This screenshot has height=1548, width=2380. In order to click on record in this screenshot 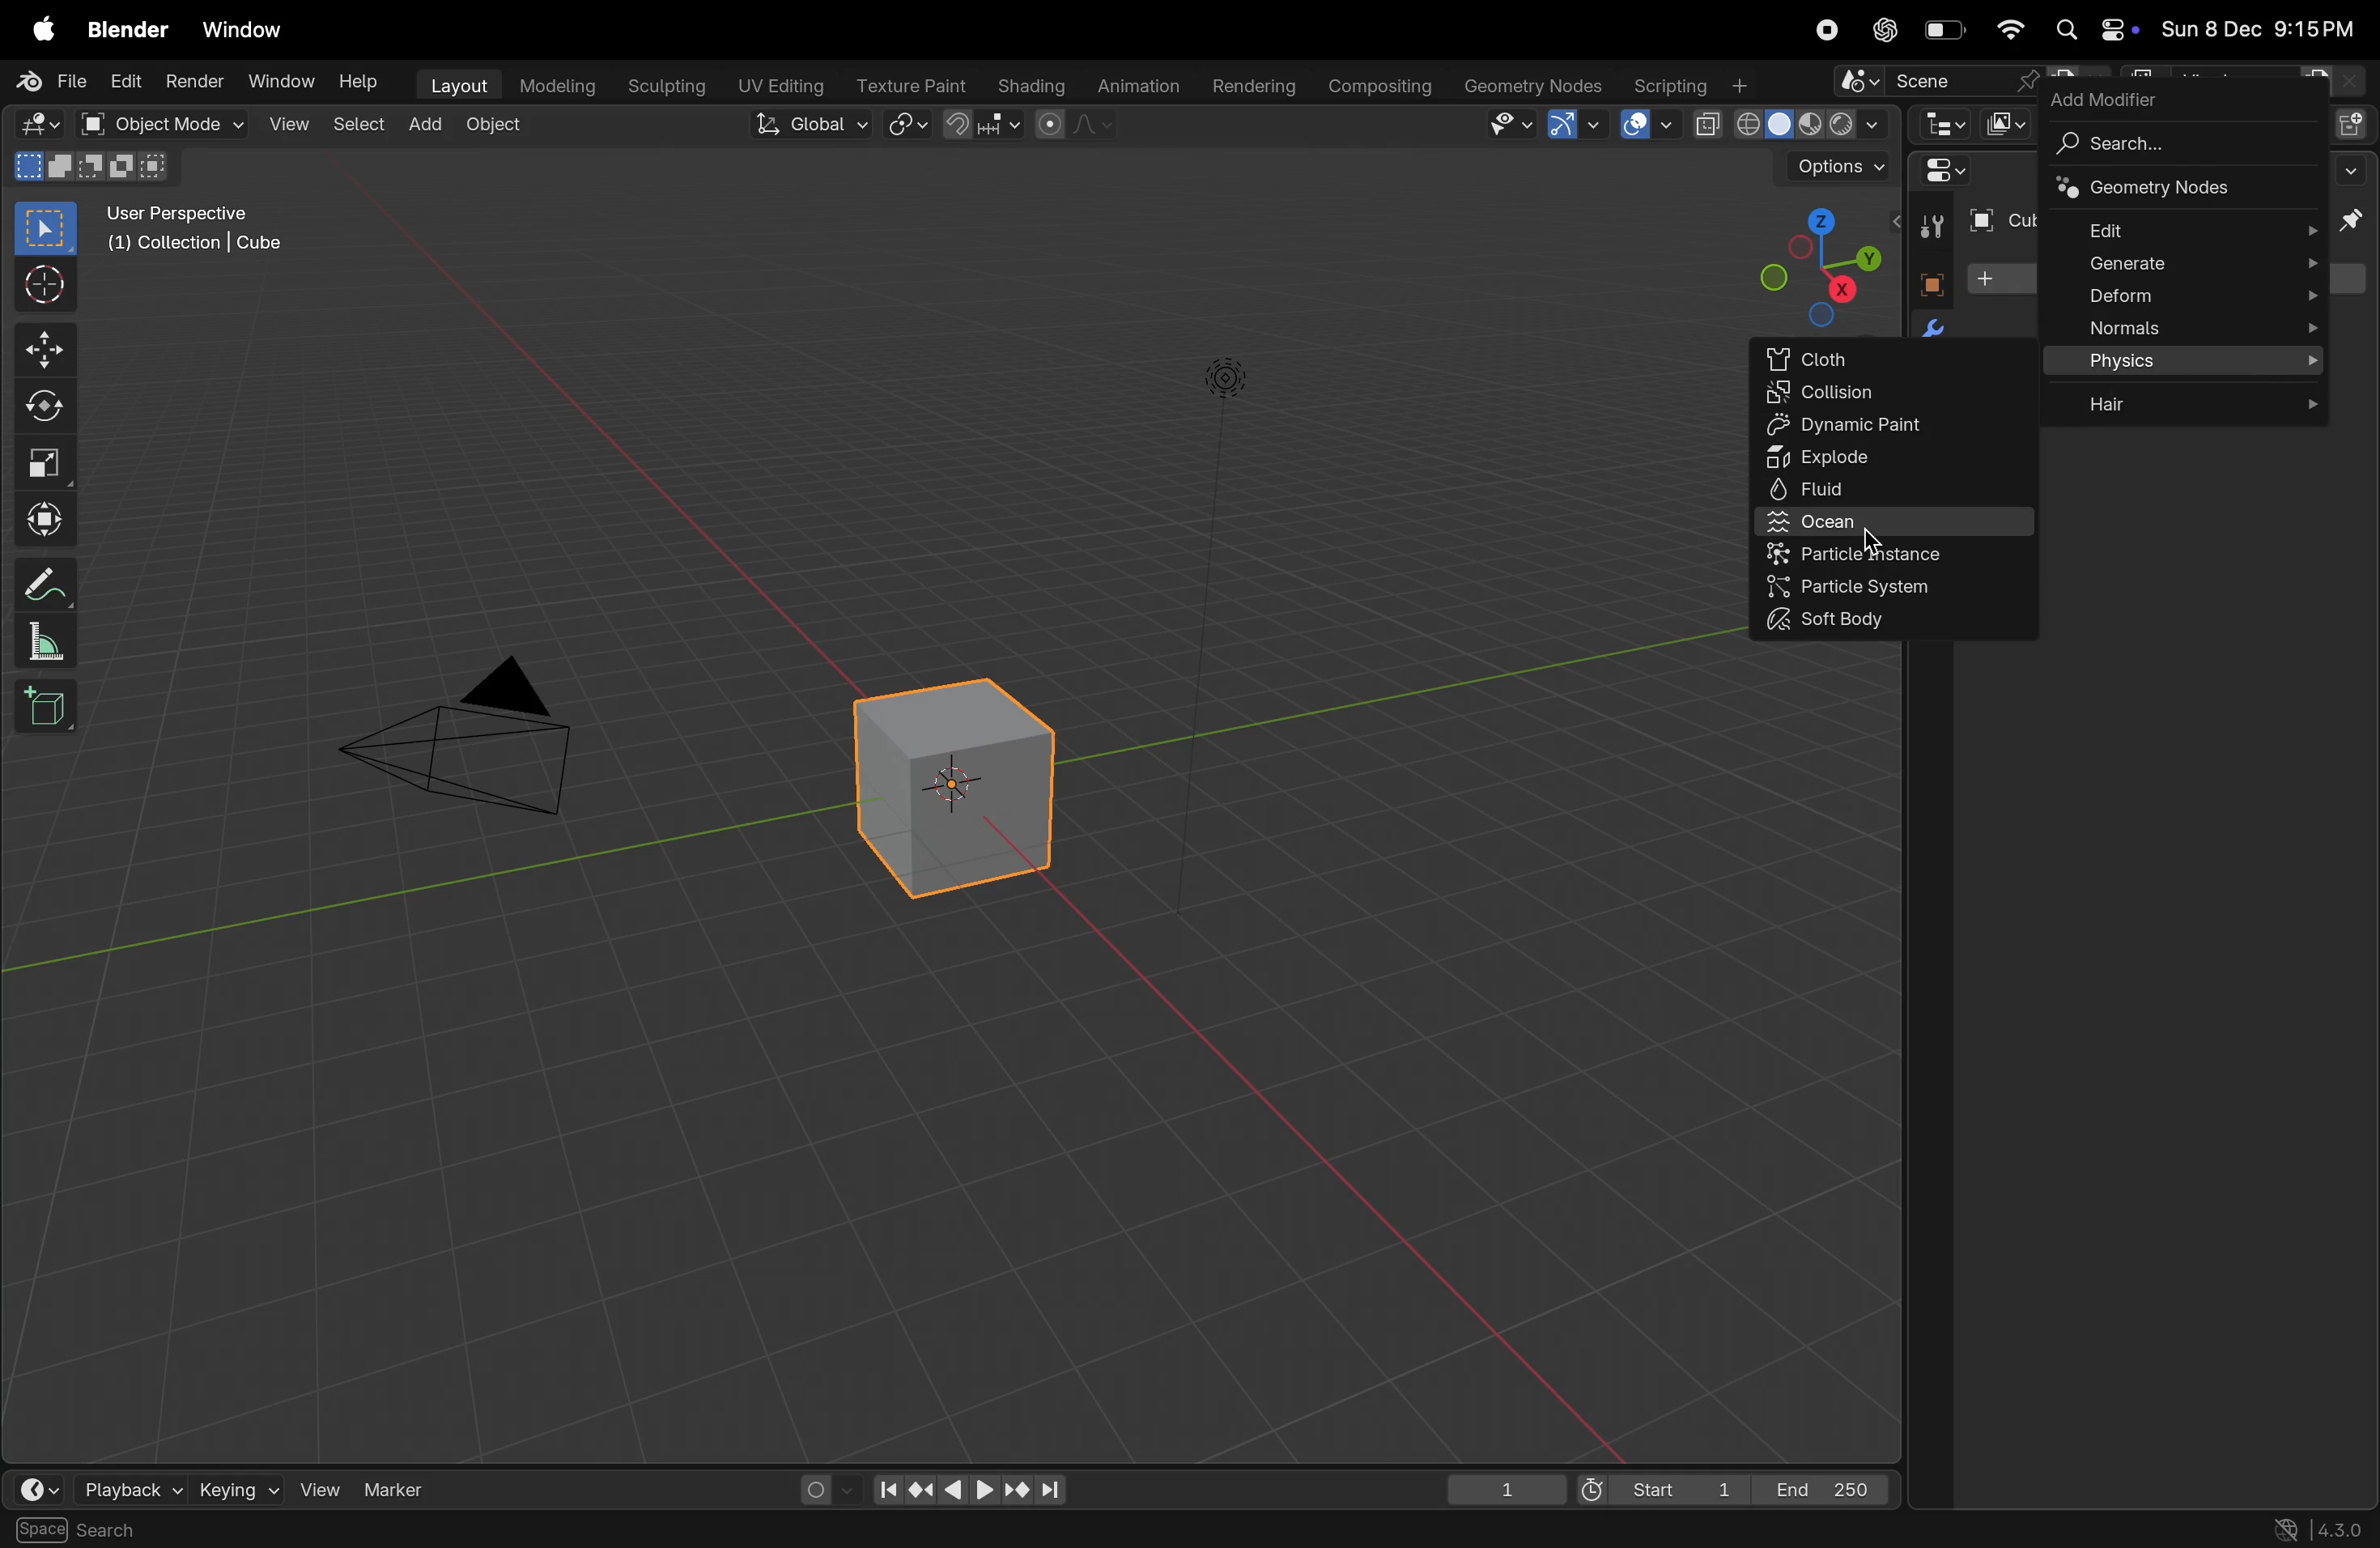, I will do `click(1823, 30)`.